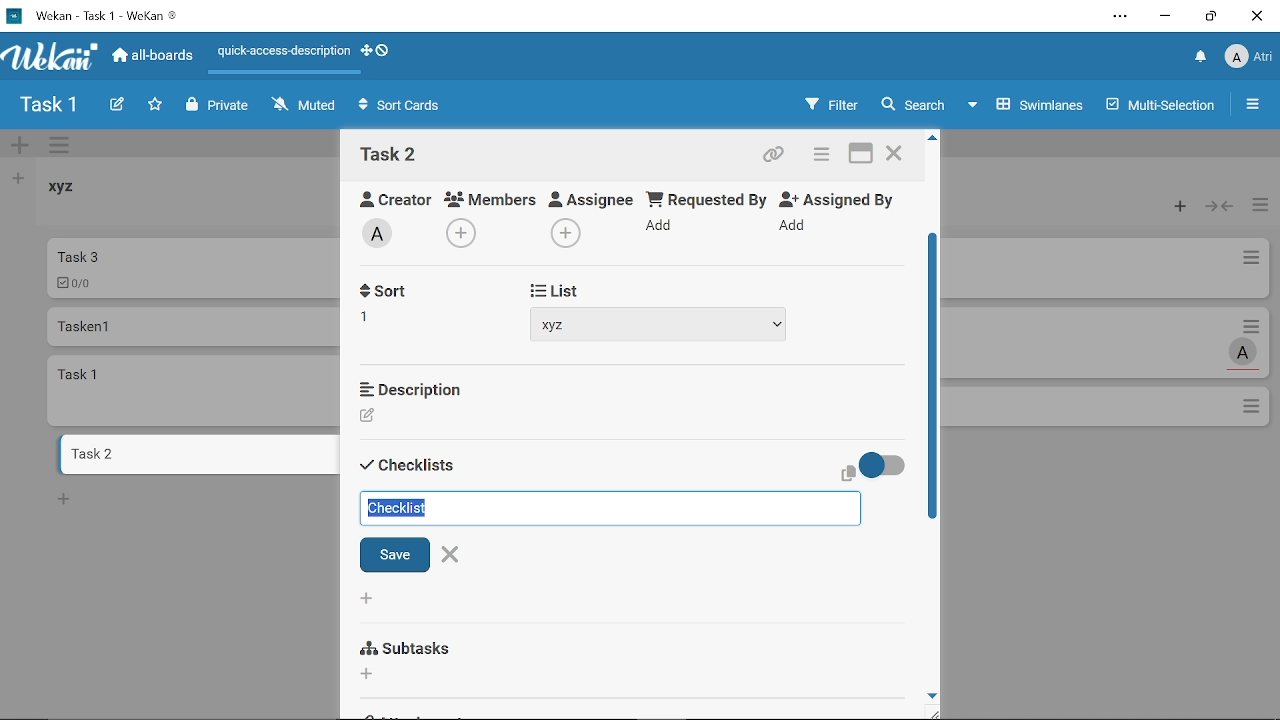 The image size is (1280, 720). Describe the element at coordinates (64, 498) in the screenshot. I see `New` at that location.